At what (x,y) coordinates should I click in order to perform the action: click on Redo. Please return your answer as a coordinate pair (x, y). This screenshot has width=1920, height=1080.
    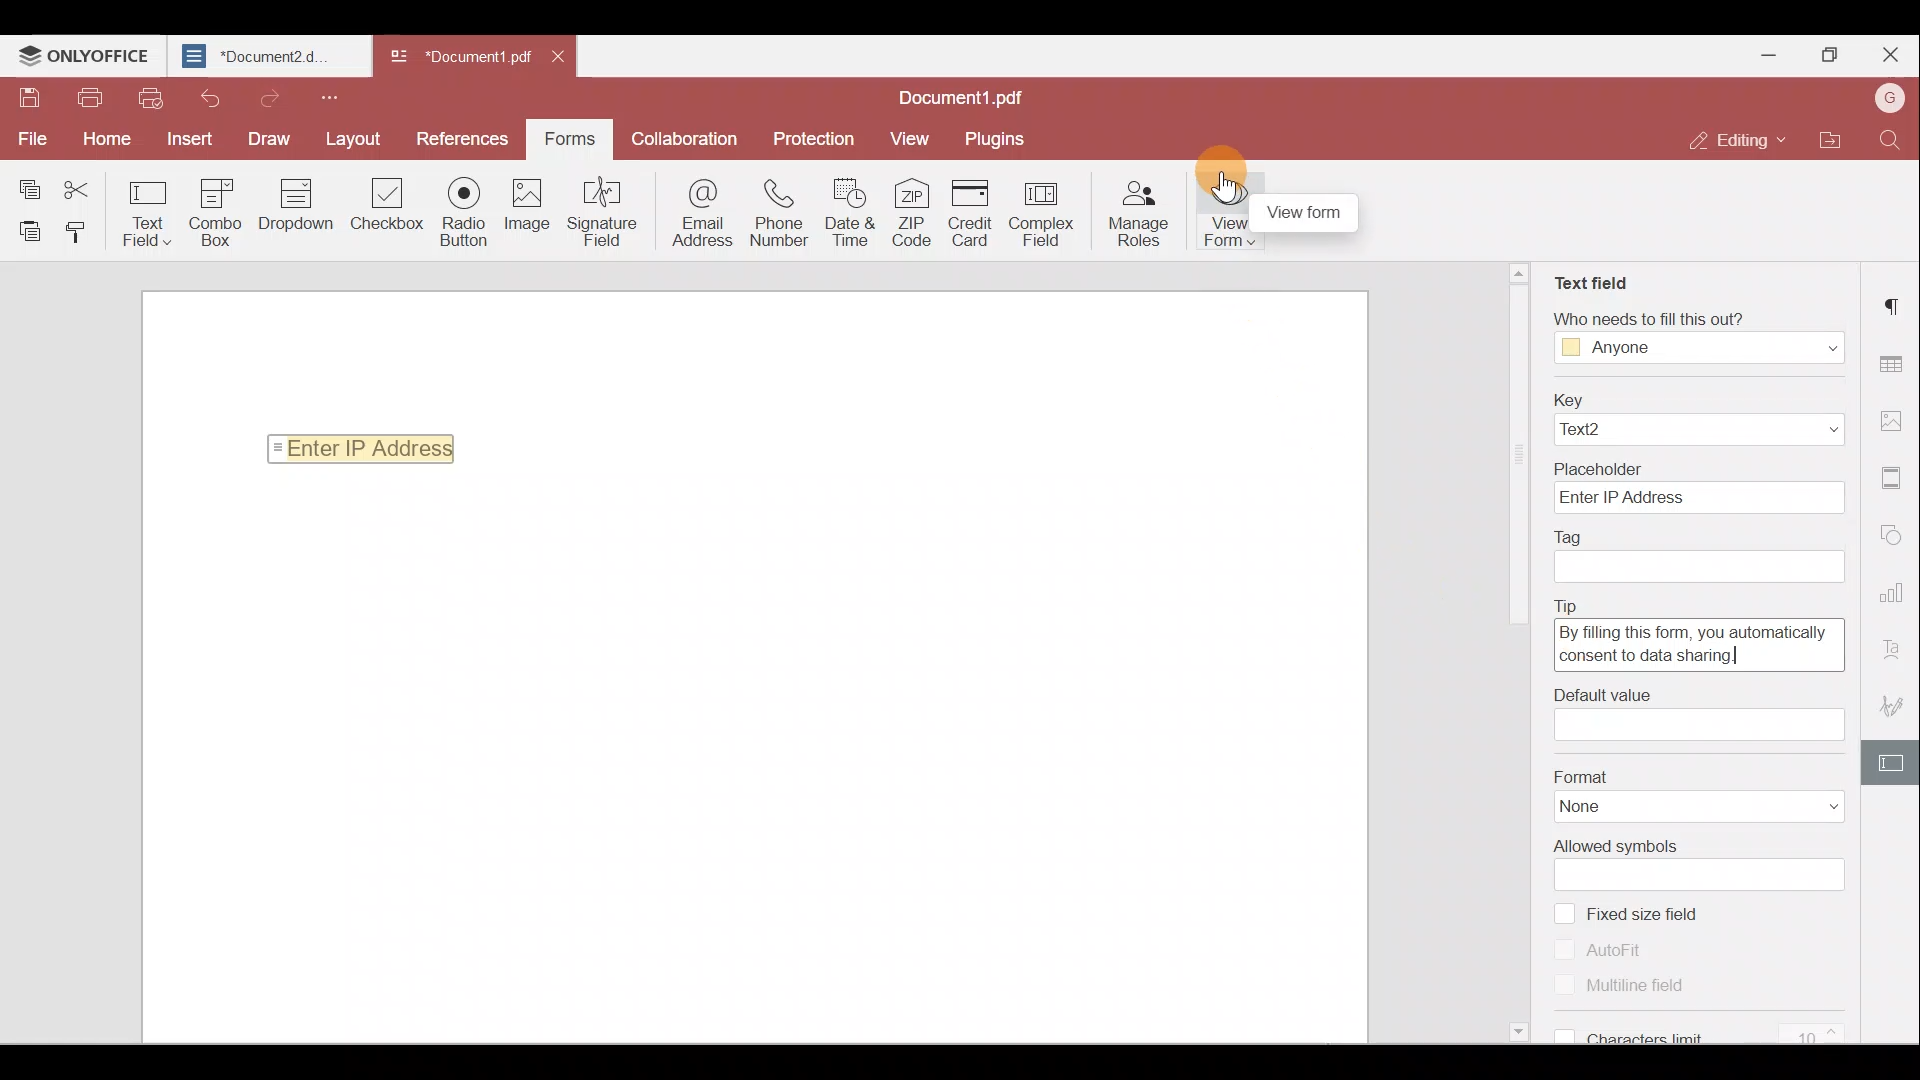
    Looking at the image, I should click on (269, 98).